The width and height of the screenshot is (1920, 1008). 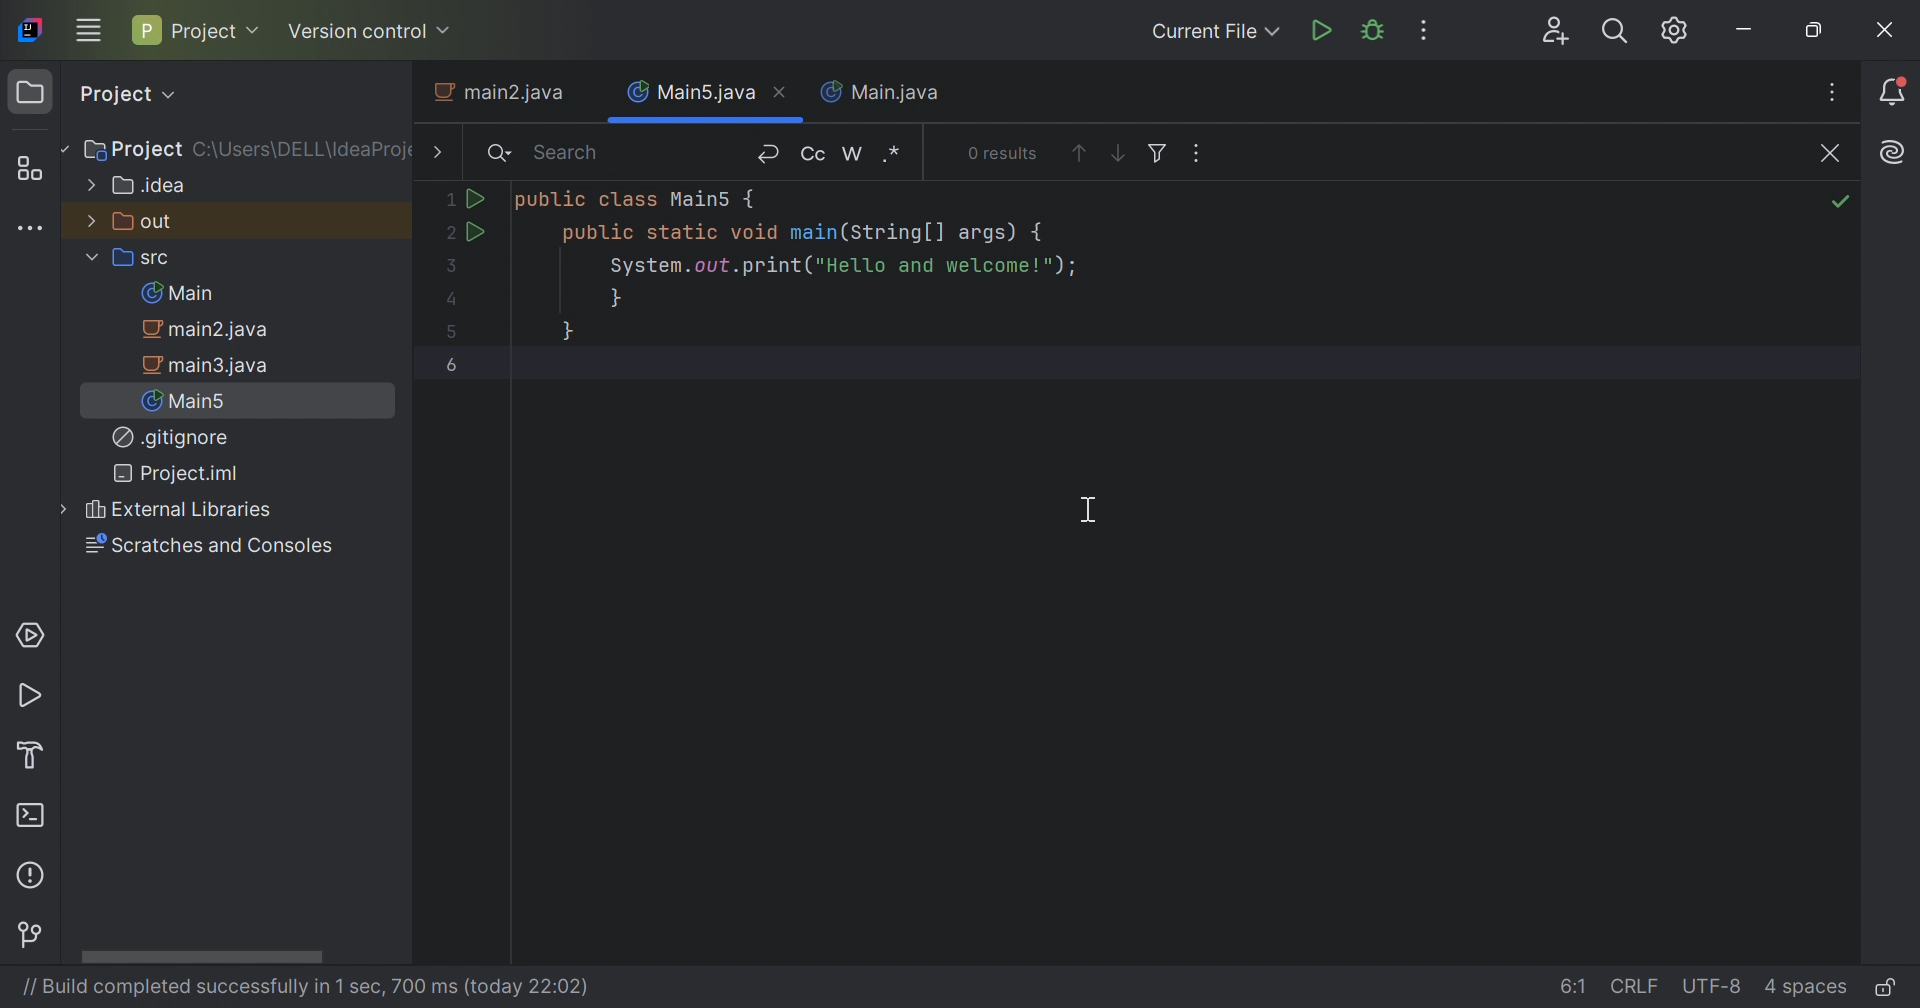 What do you see at coordinates (33, 937) in the screenshot?
I see `Version Control` at bounding box center [33, 937].